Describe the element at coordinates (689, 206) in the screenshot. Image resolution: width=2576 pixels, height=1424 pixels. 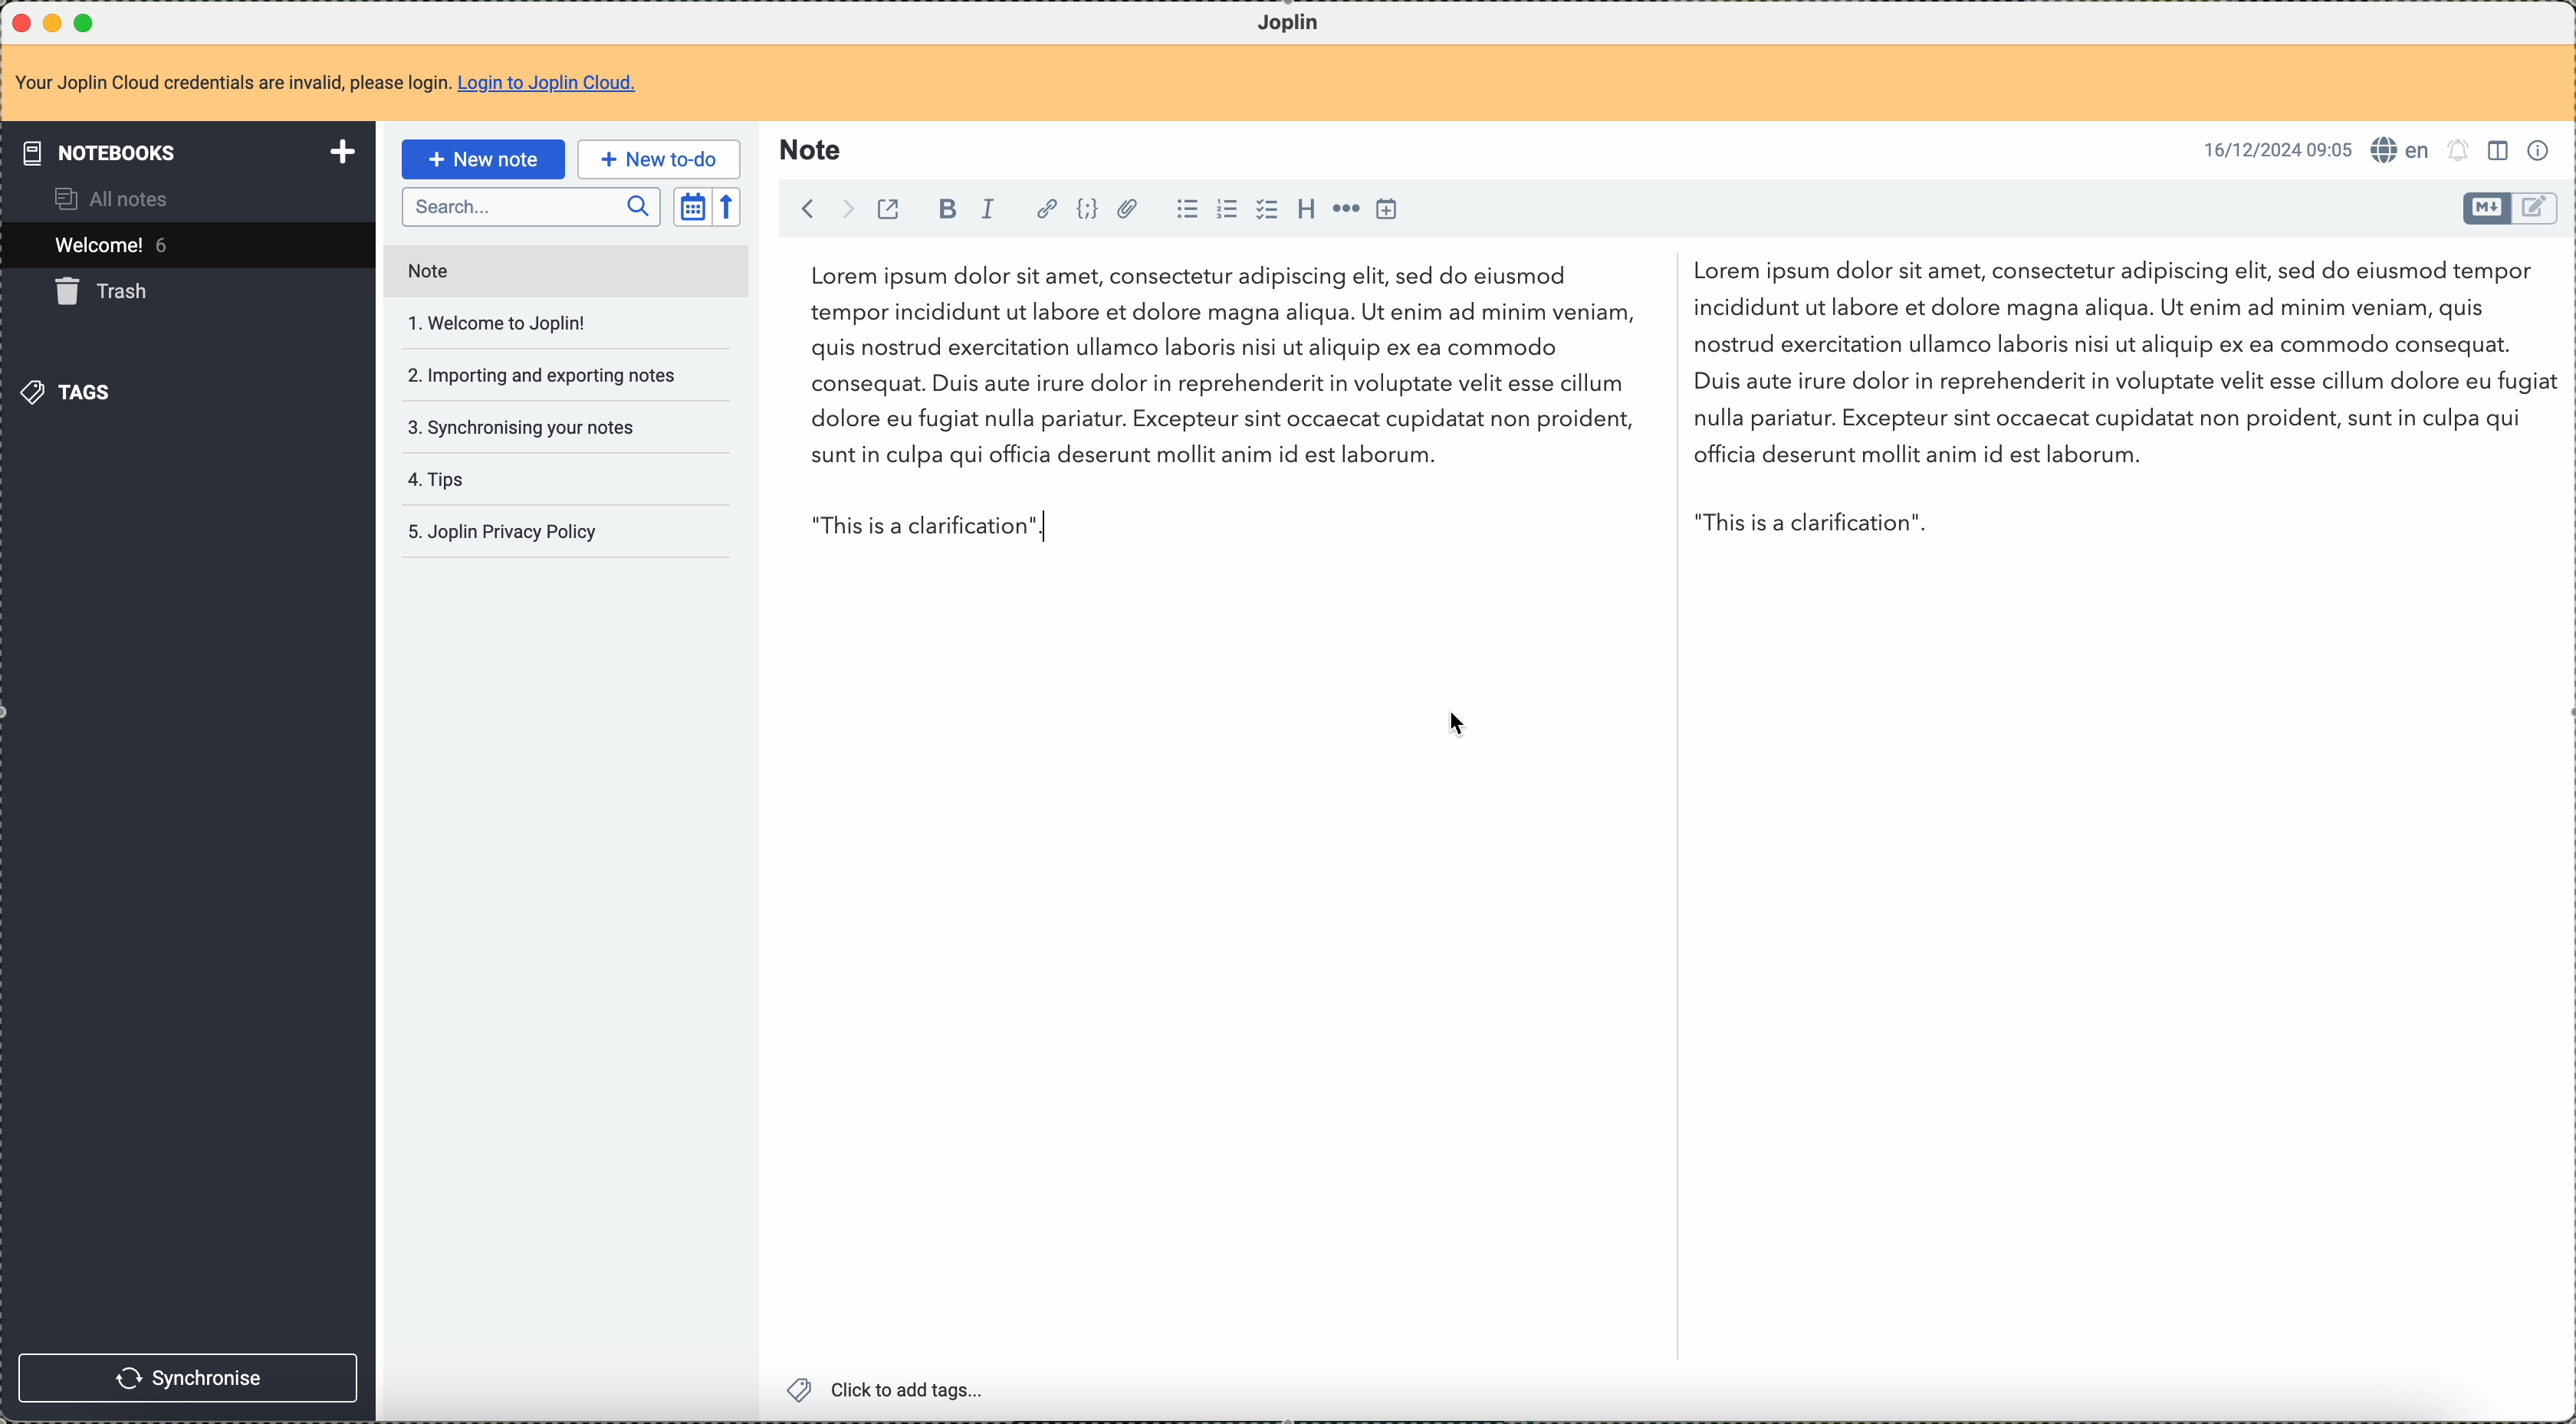
I see `toggle sort order field` at that location.